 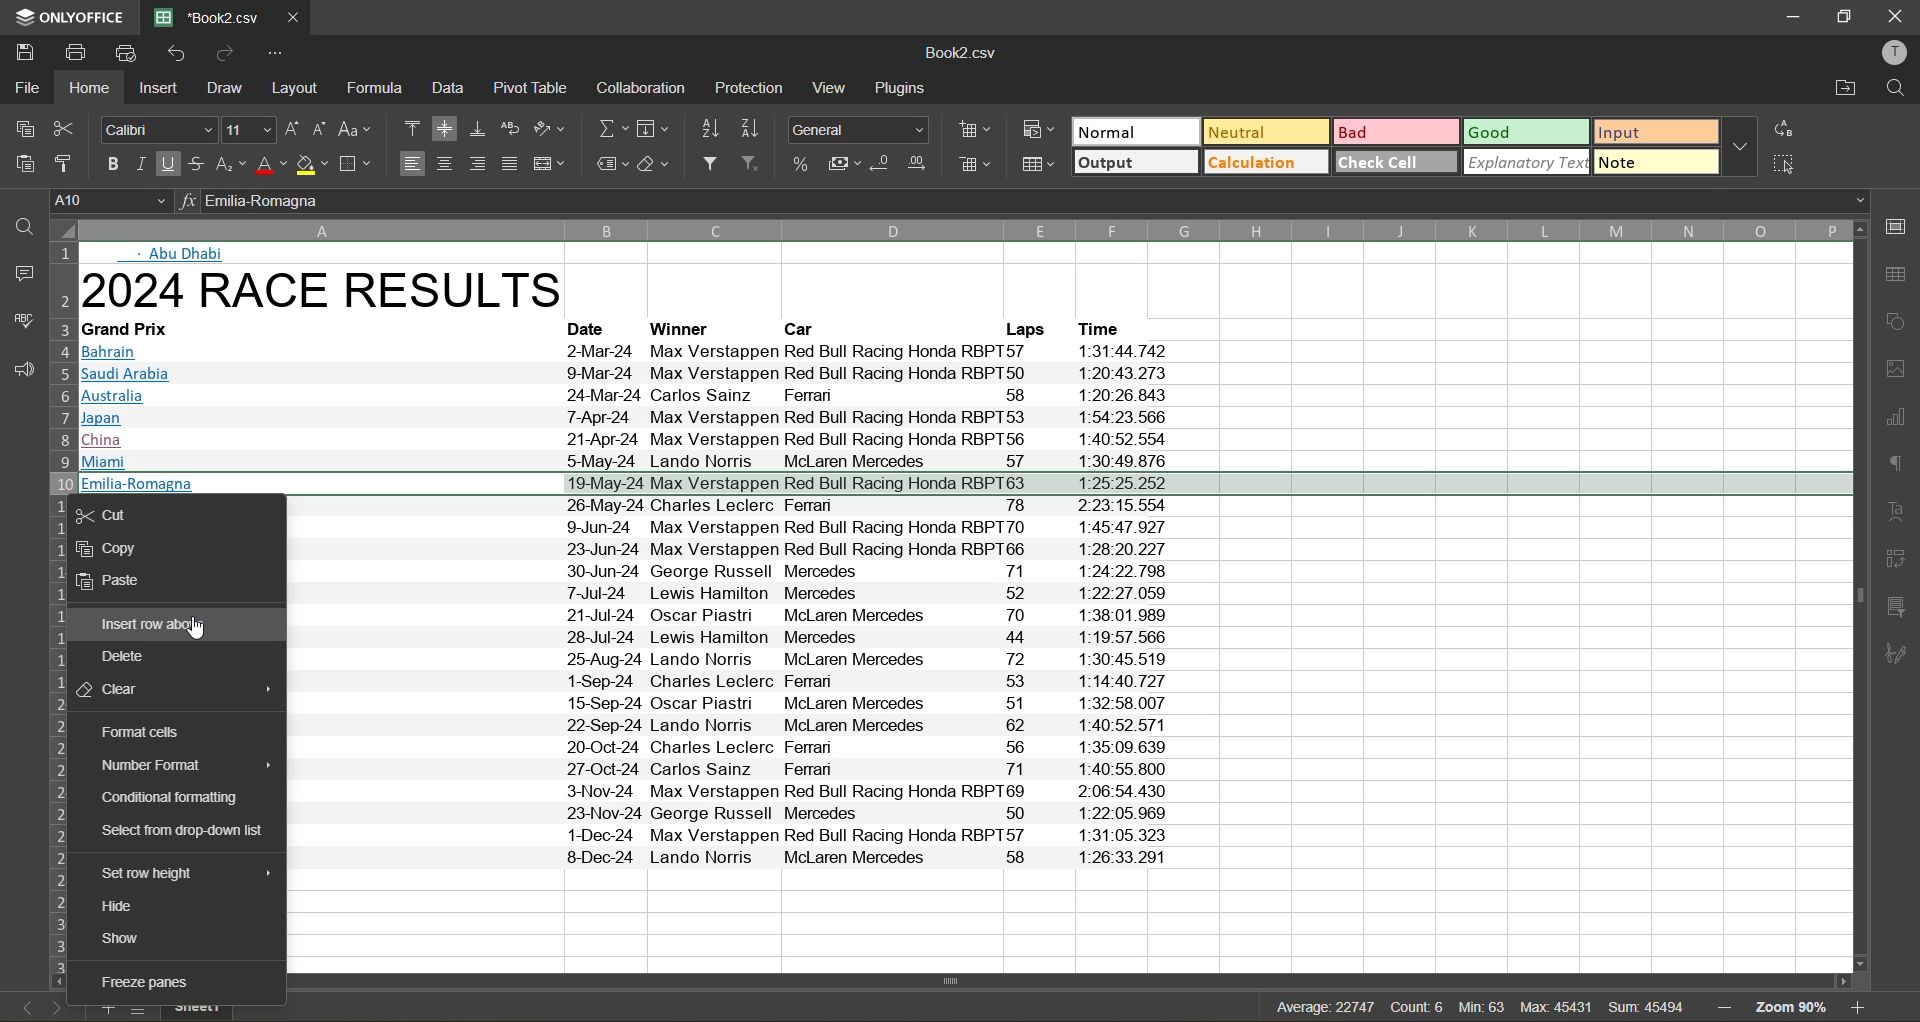 I want to click on Grand Prix, so click(x=146, y=328).